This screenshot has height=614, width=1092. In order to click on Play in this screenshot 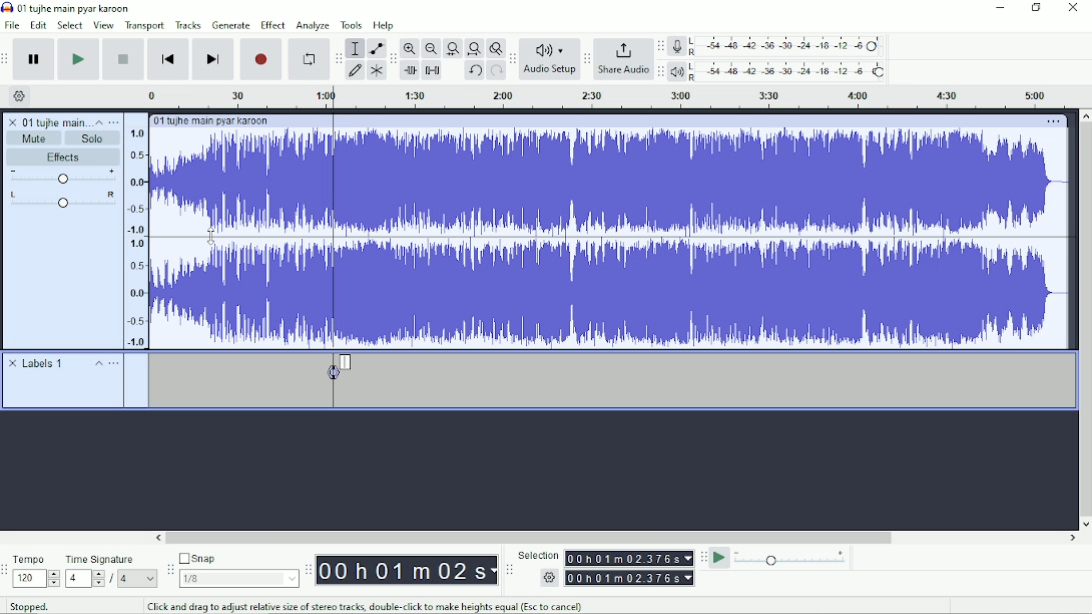, I will do `click(79, 59)`.